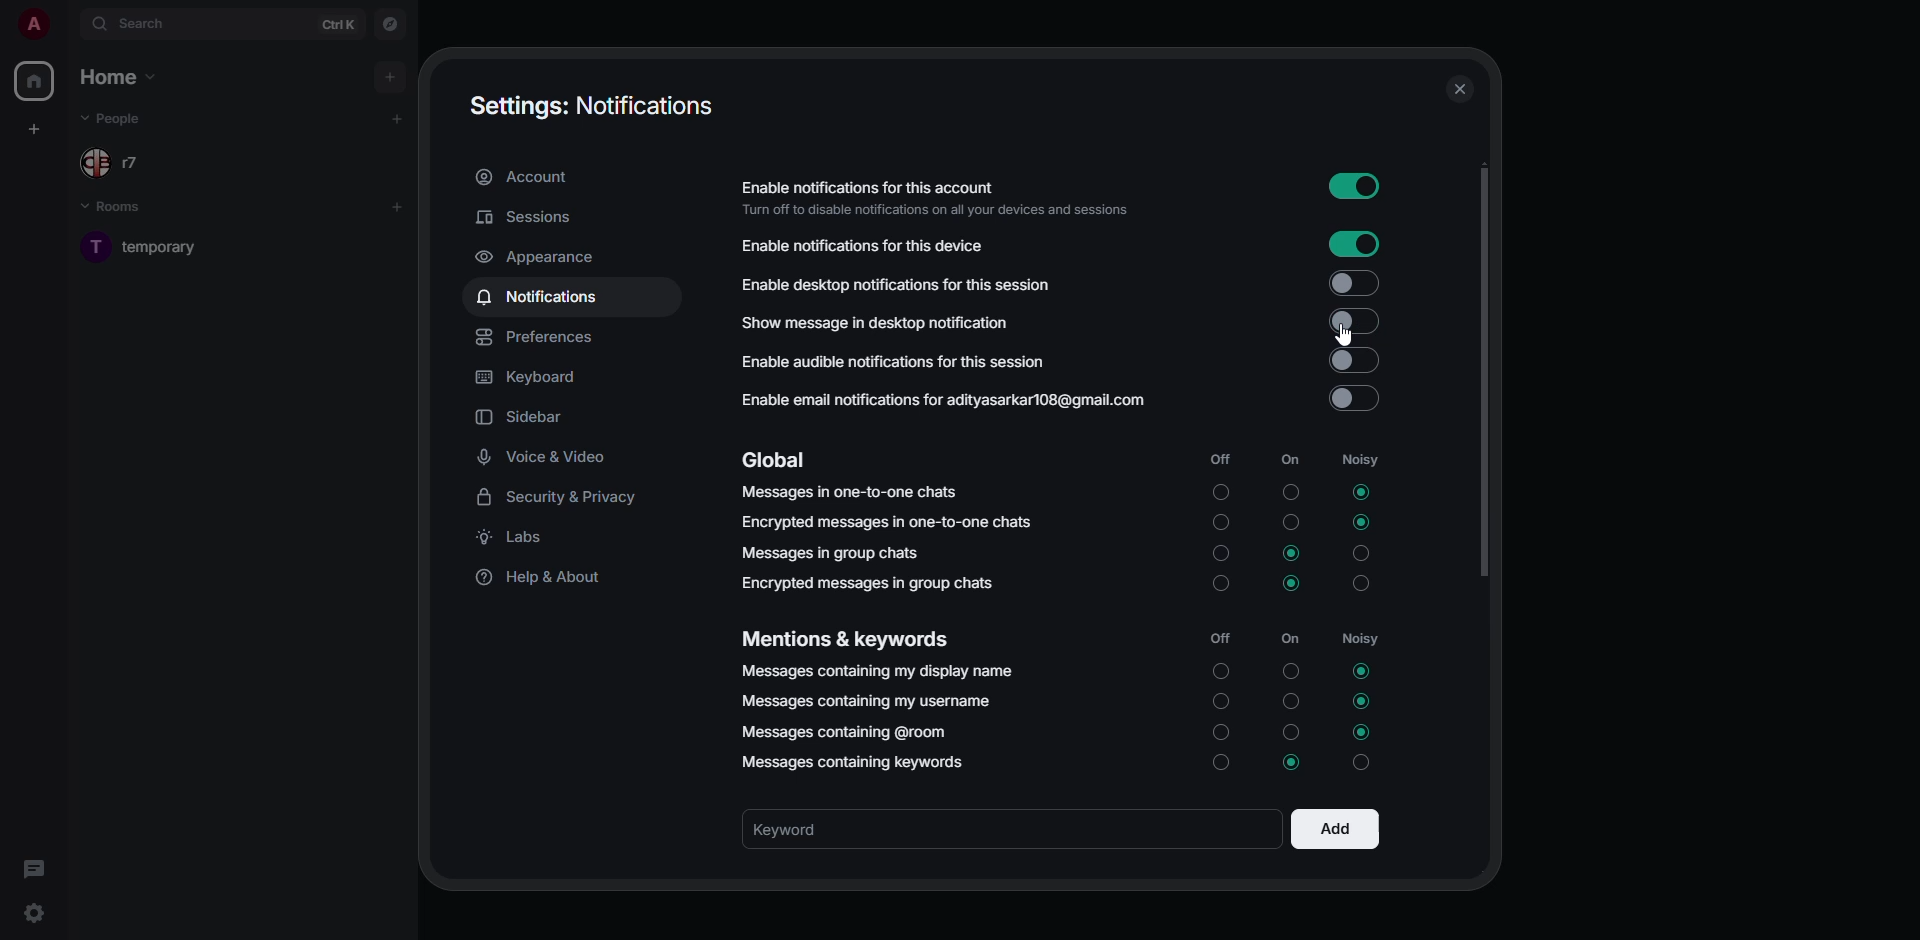 The height and width of the screenshot is (940, 1920). I want to click on enable desktop notifications for this session, so click(931, 284).